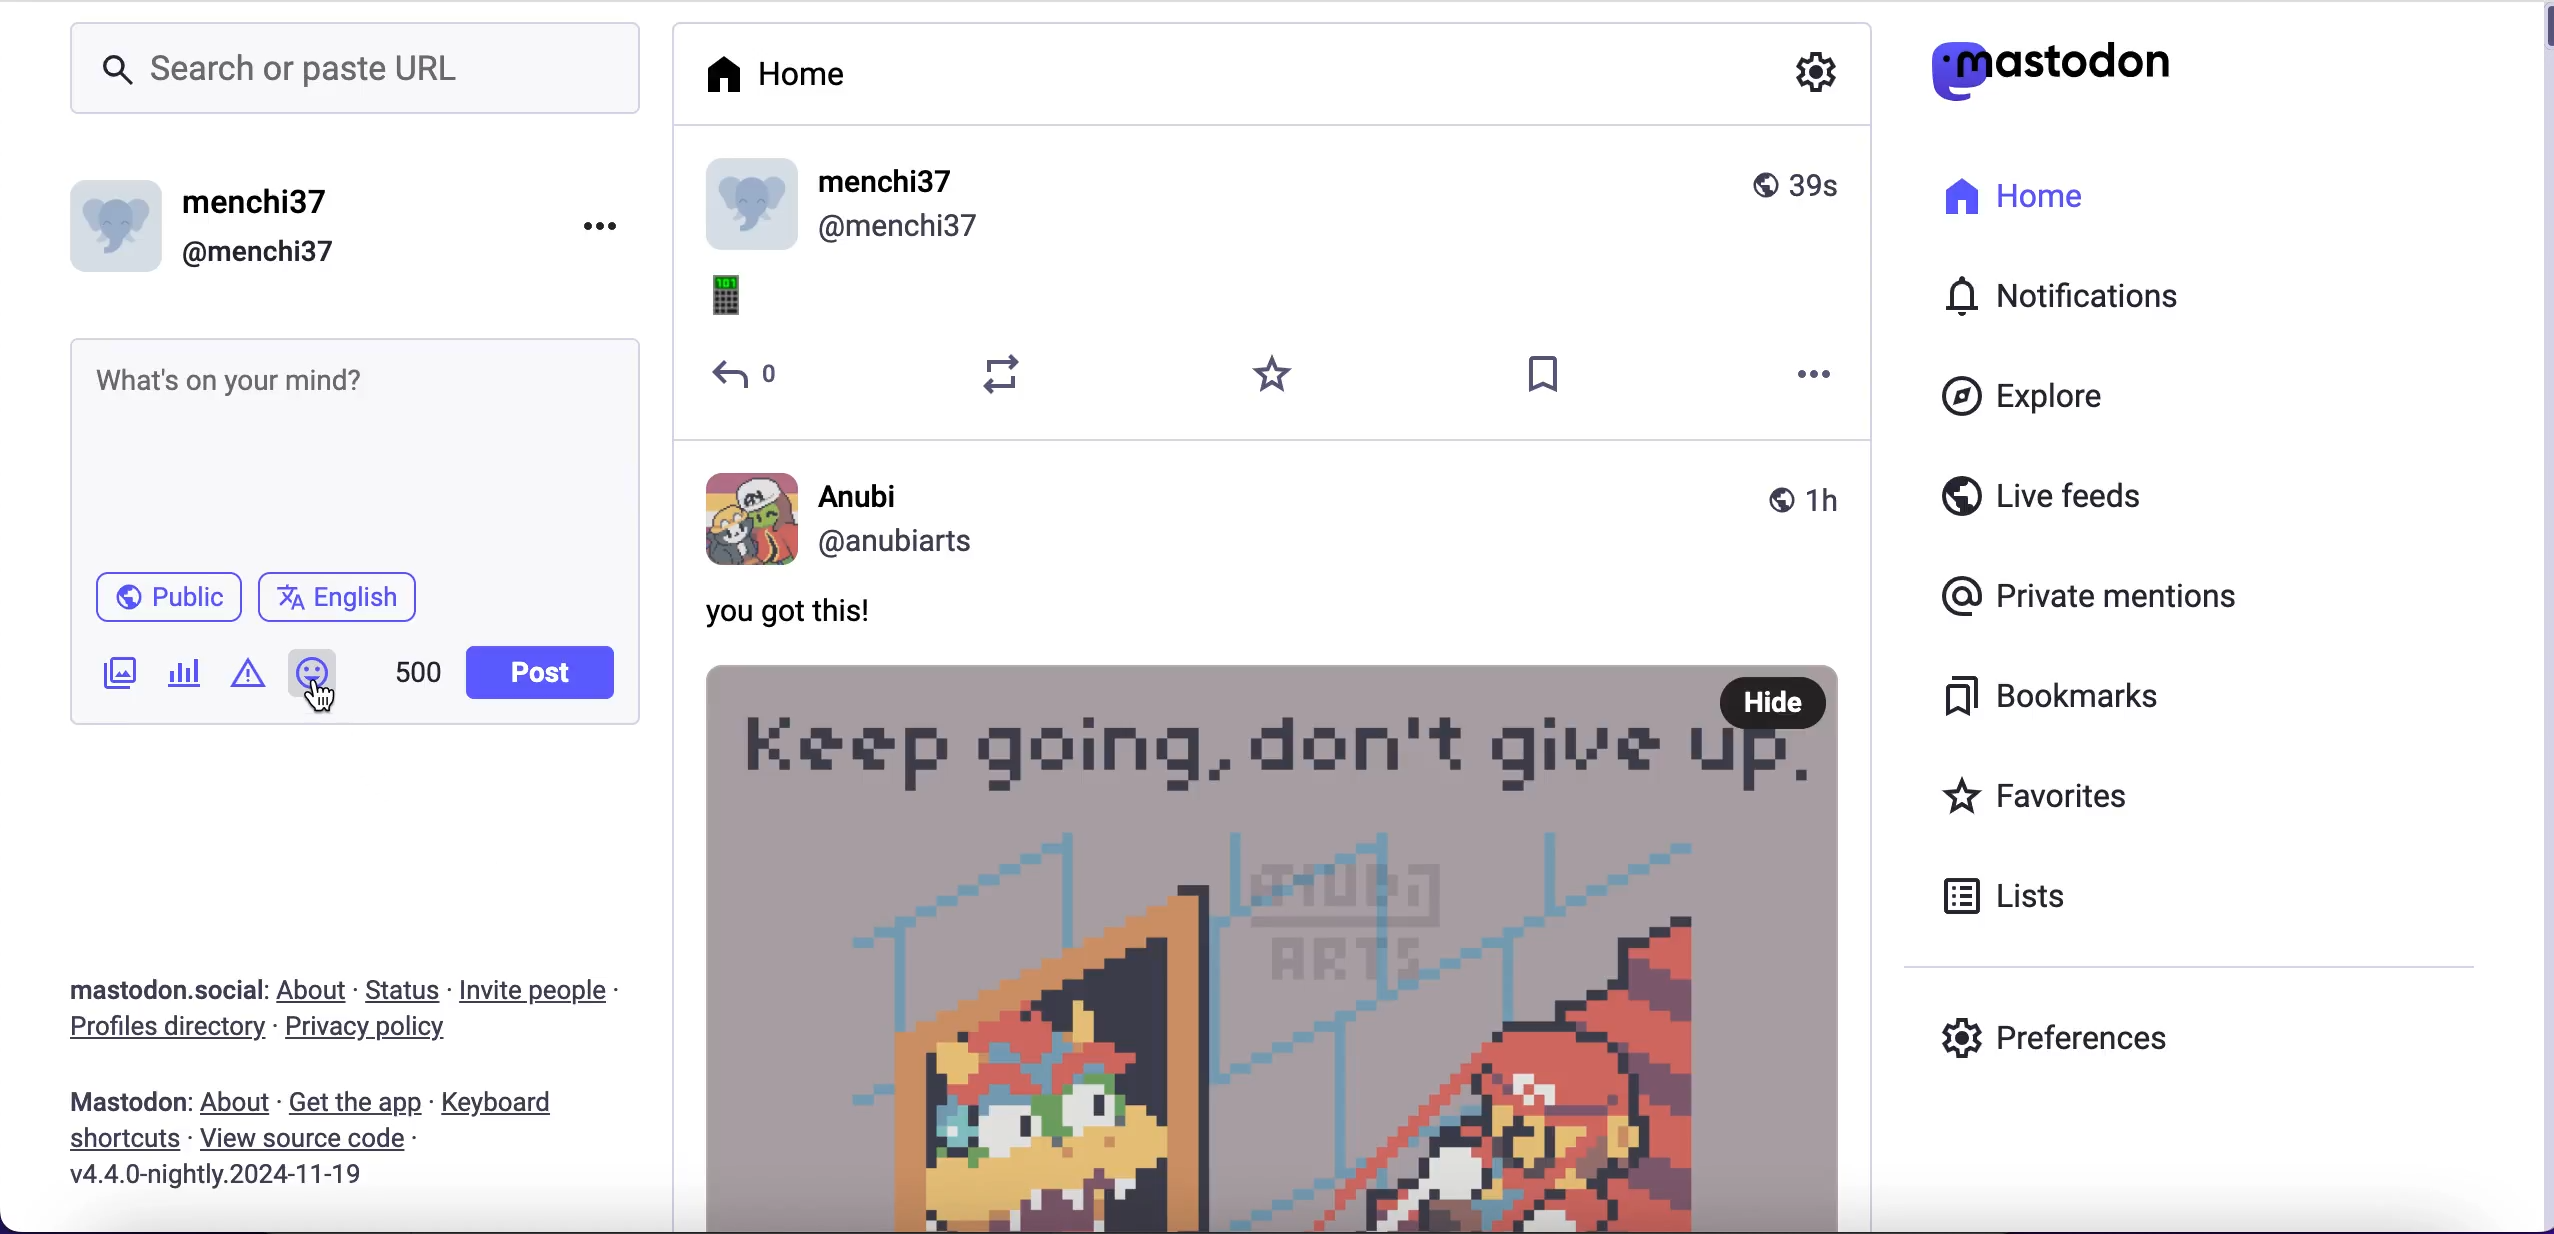 The image size is (2554, 1234). What do you see at coordinates (421, 674) in the screenshot?
I see `characters` at bounding box center [421, 674].